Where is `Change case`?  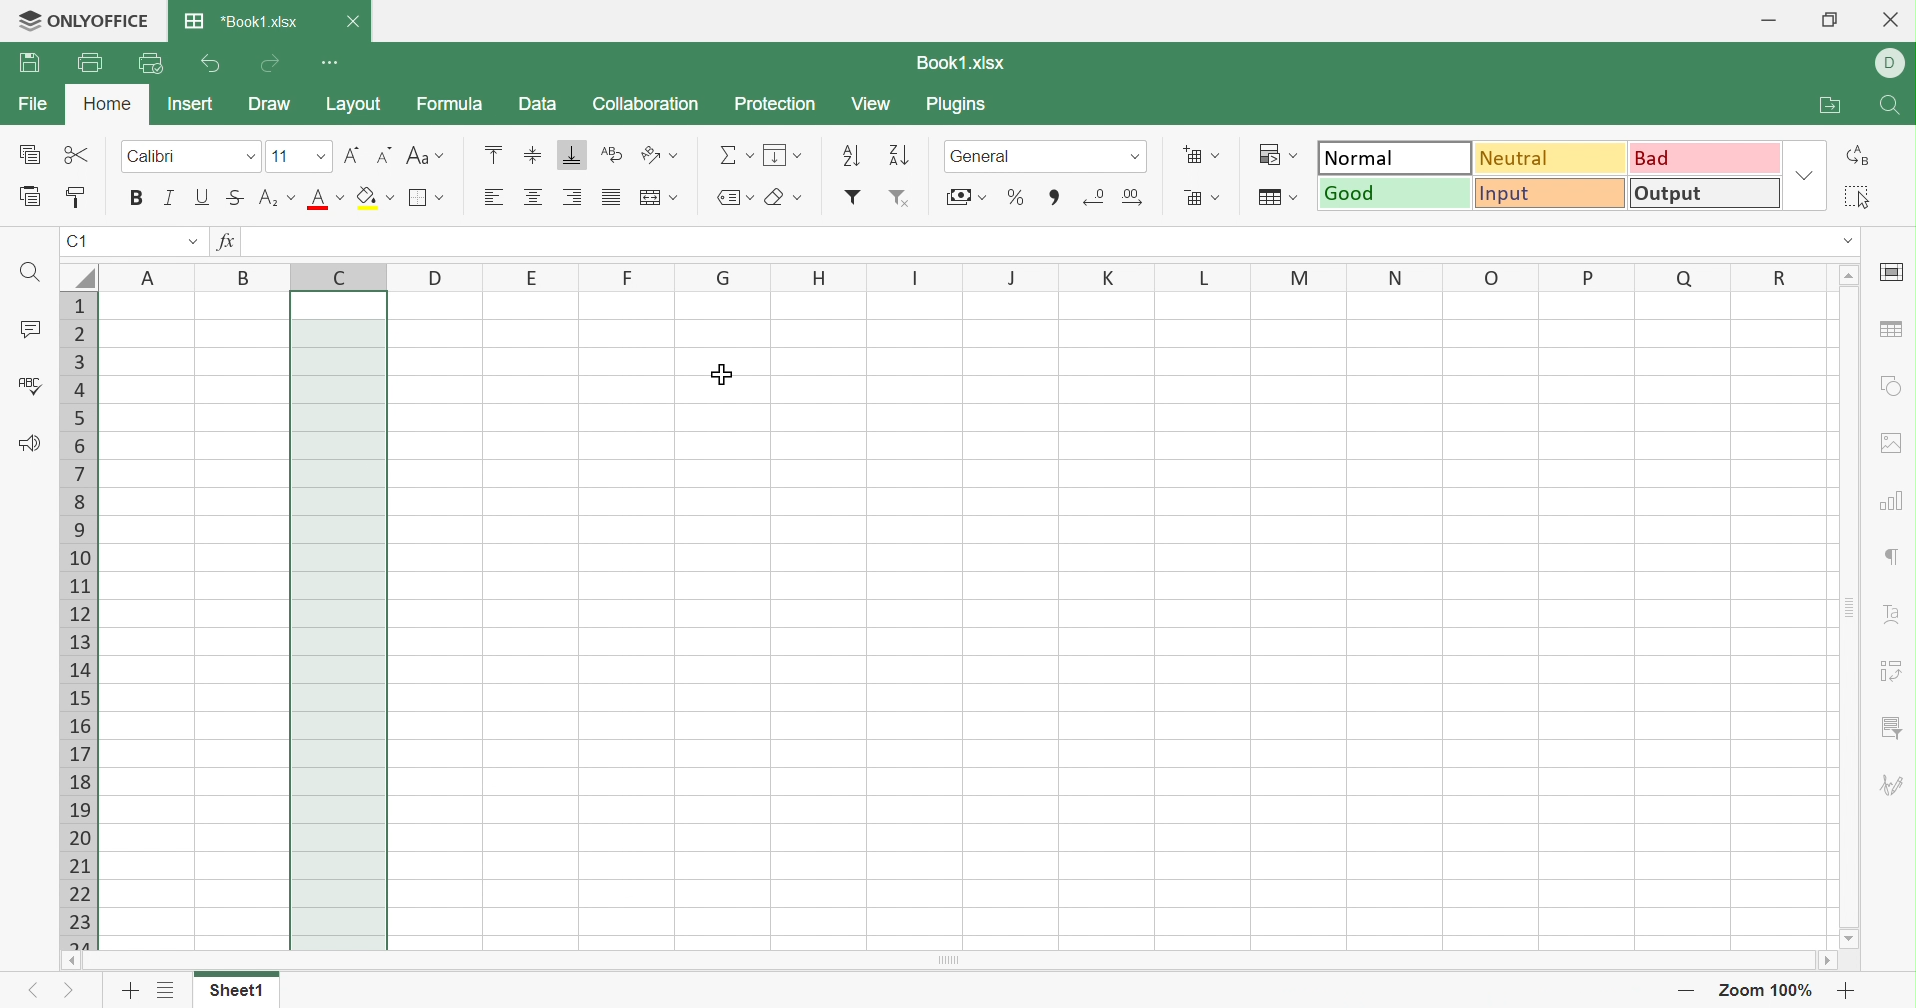
Change case is located at coordinates (414, 156).